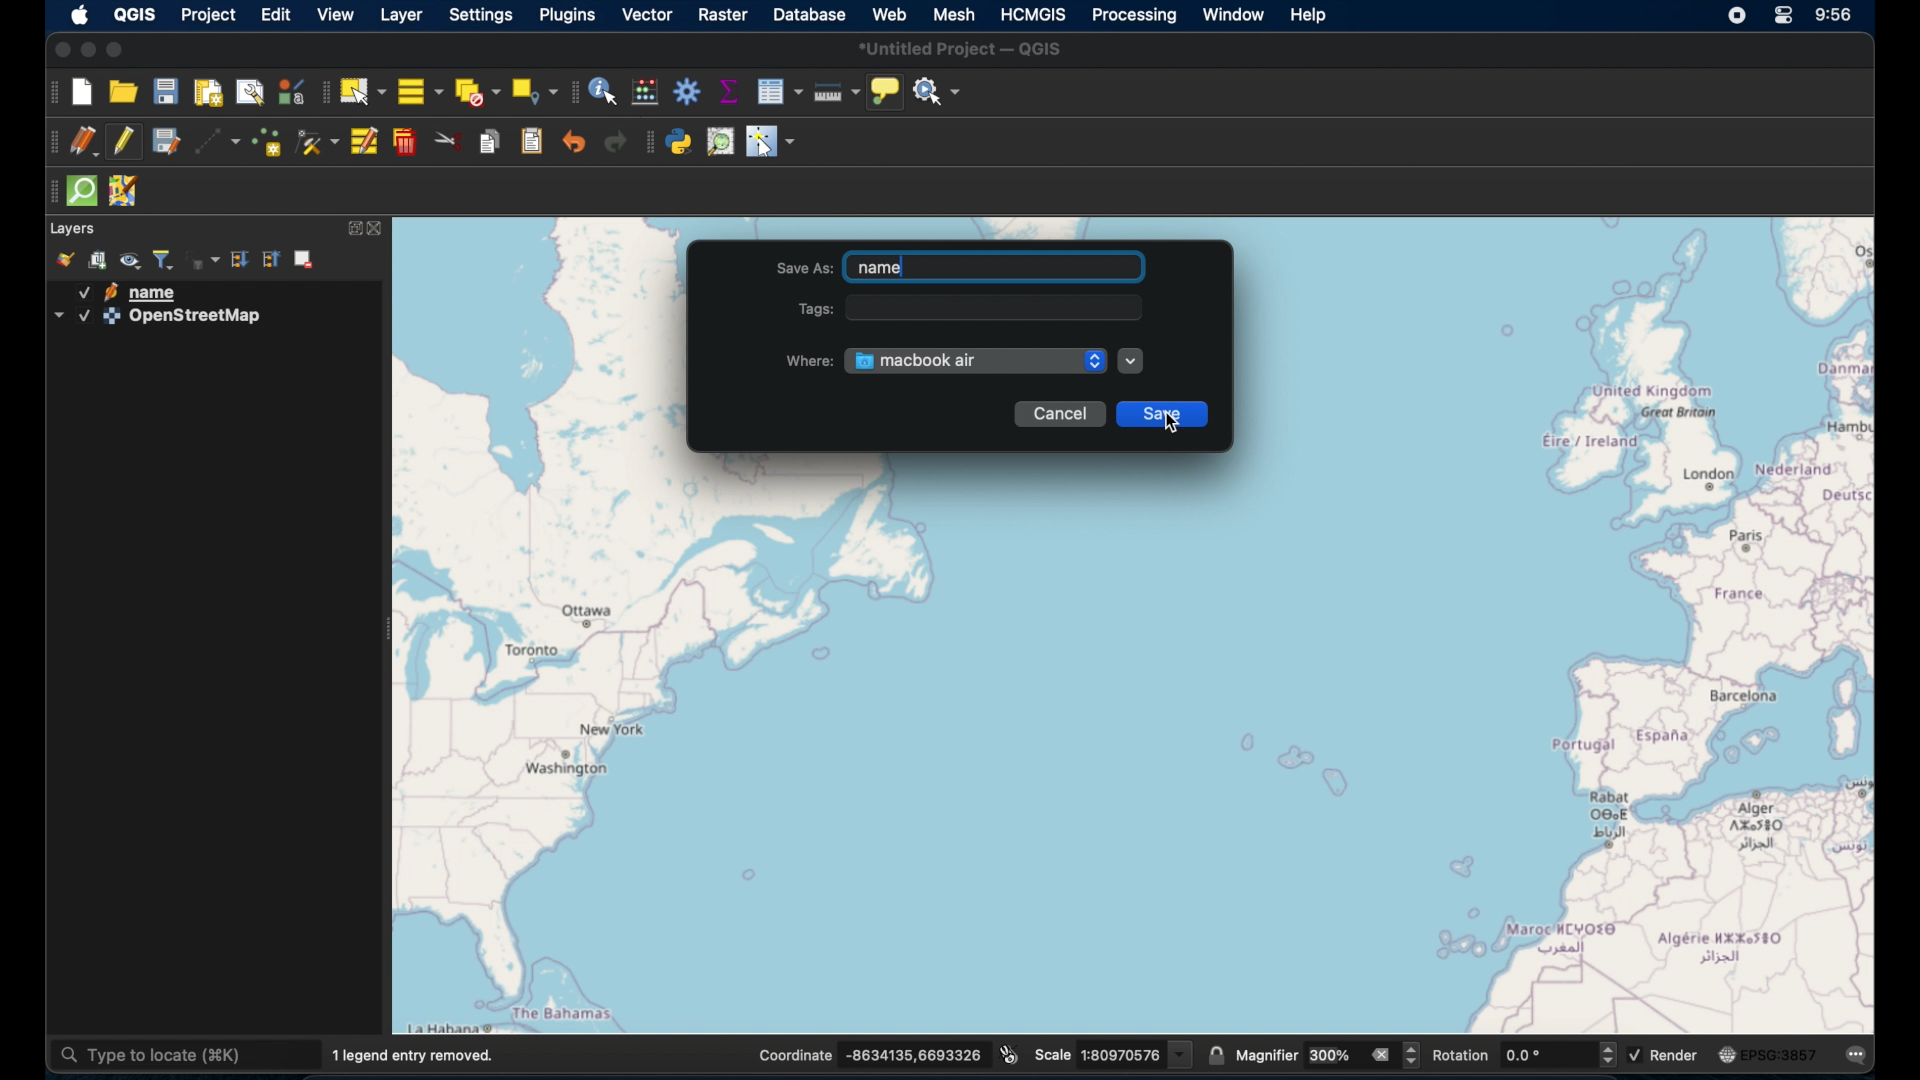 The height and width of the screenshot is (1080, 1920). I want to click on web, so click(890, 14).